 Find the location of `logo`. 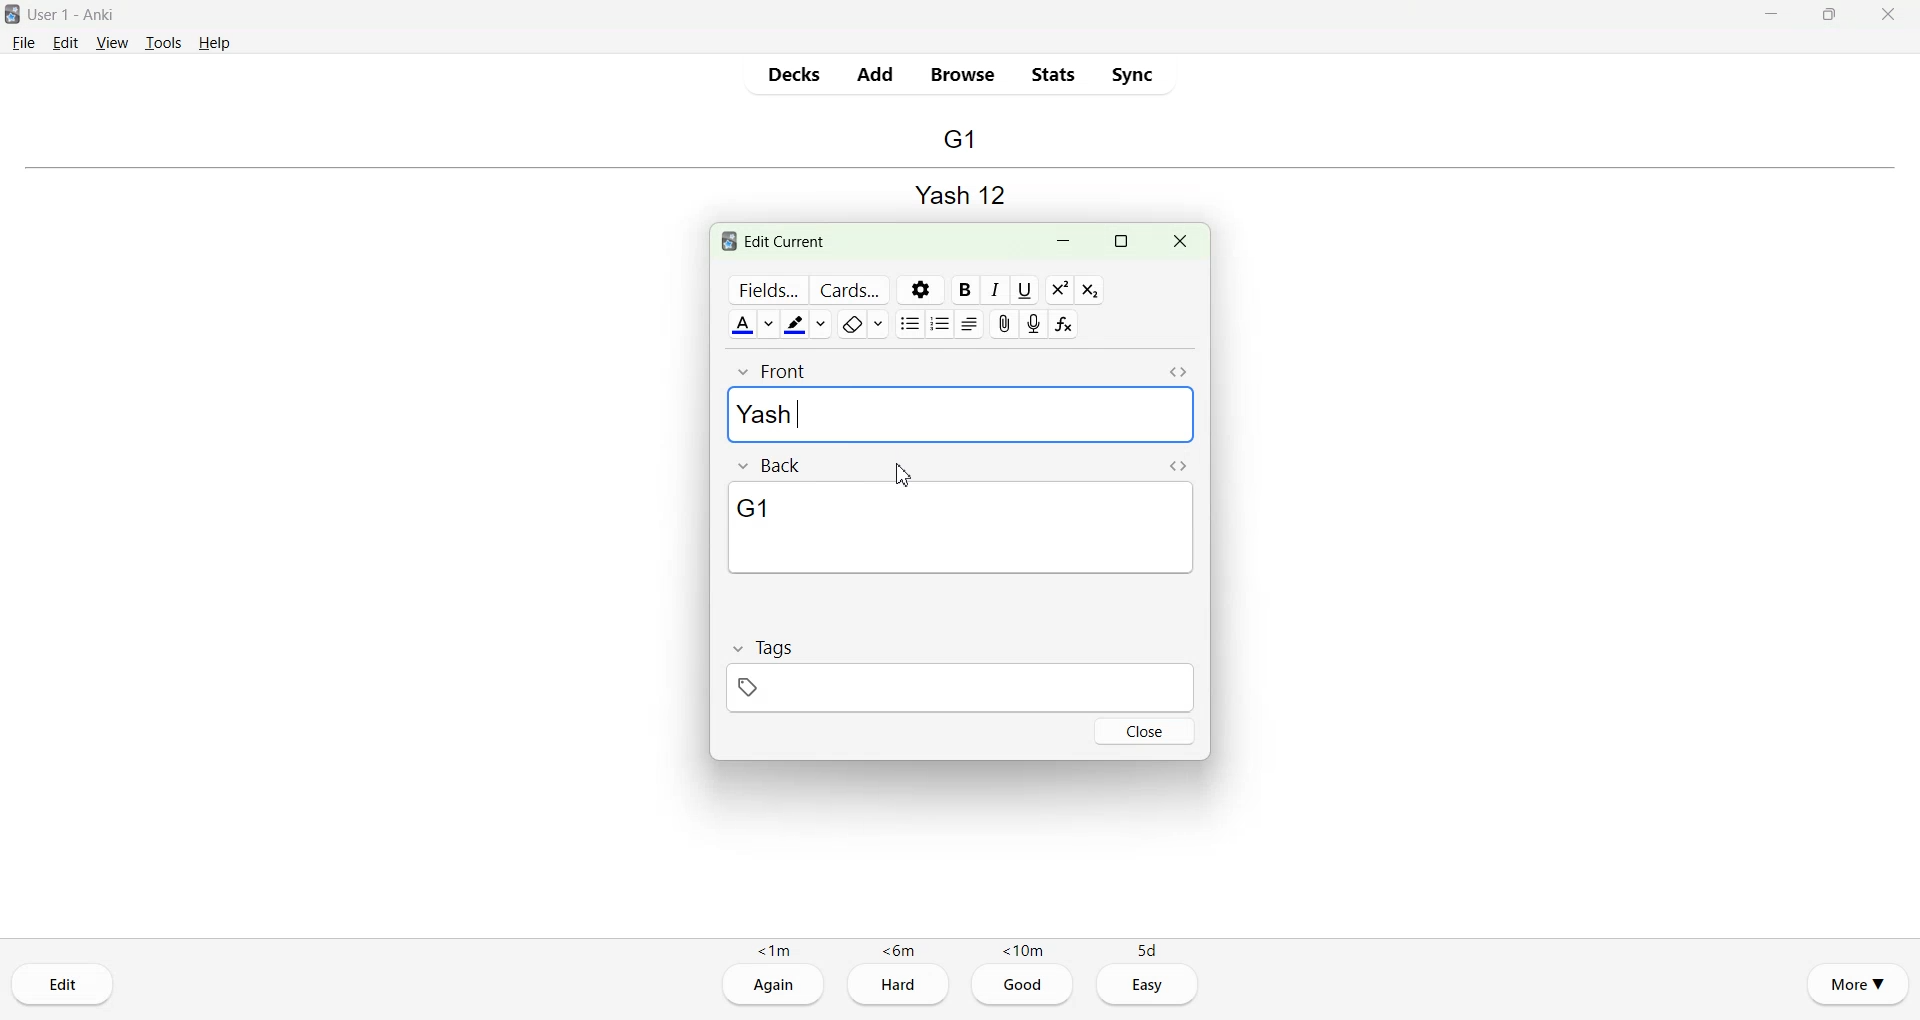

logo is located at coordinates (725, 242).